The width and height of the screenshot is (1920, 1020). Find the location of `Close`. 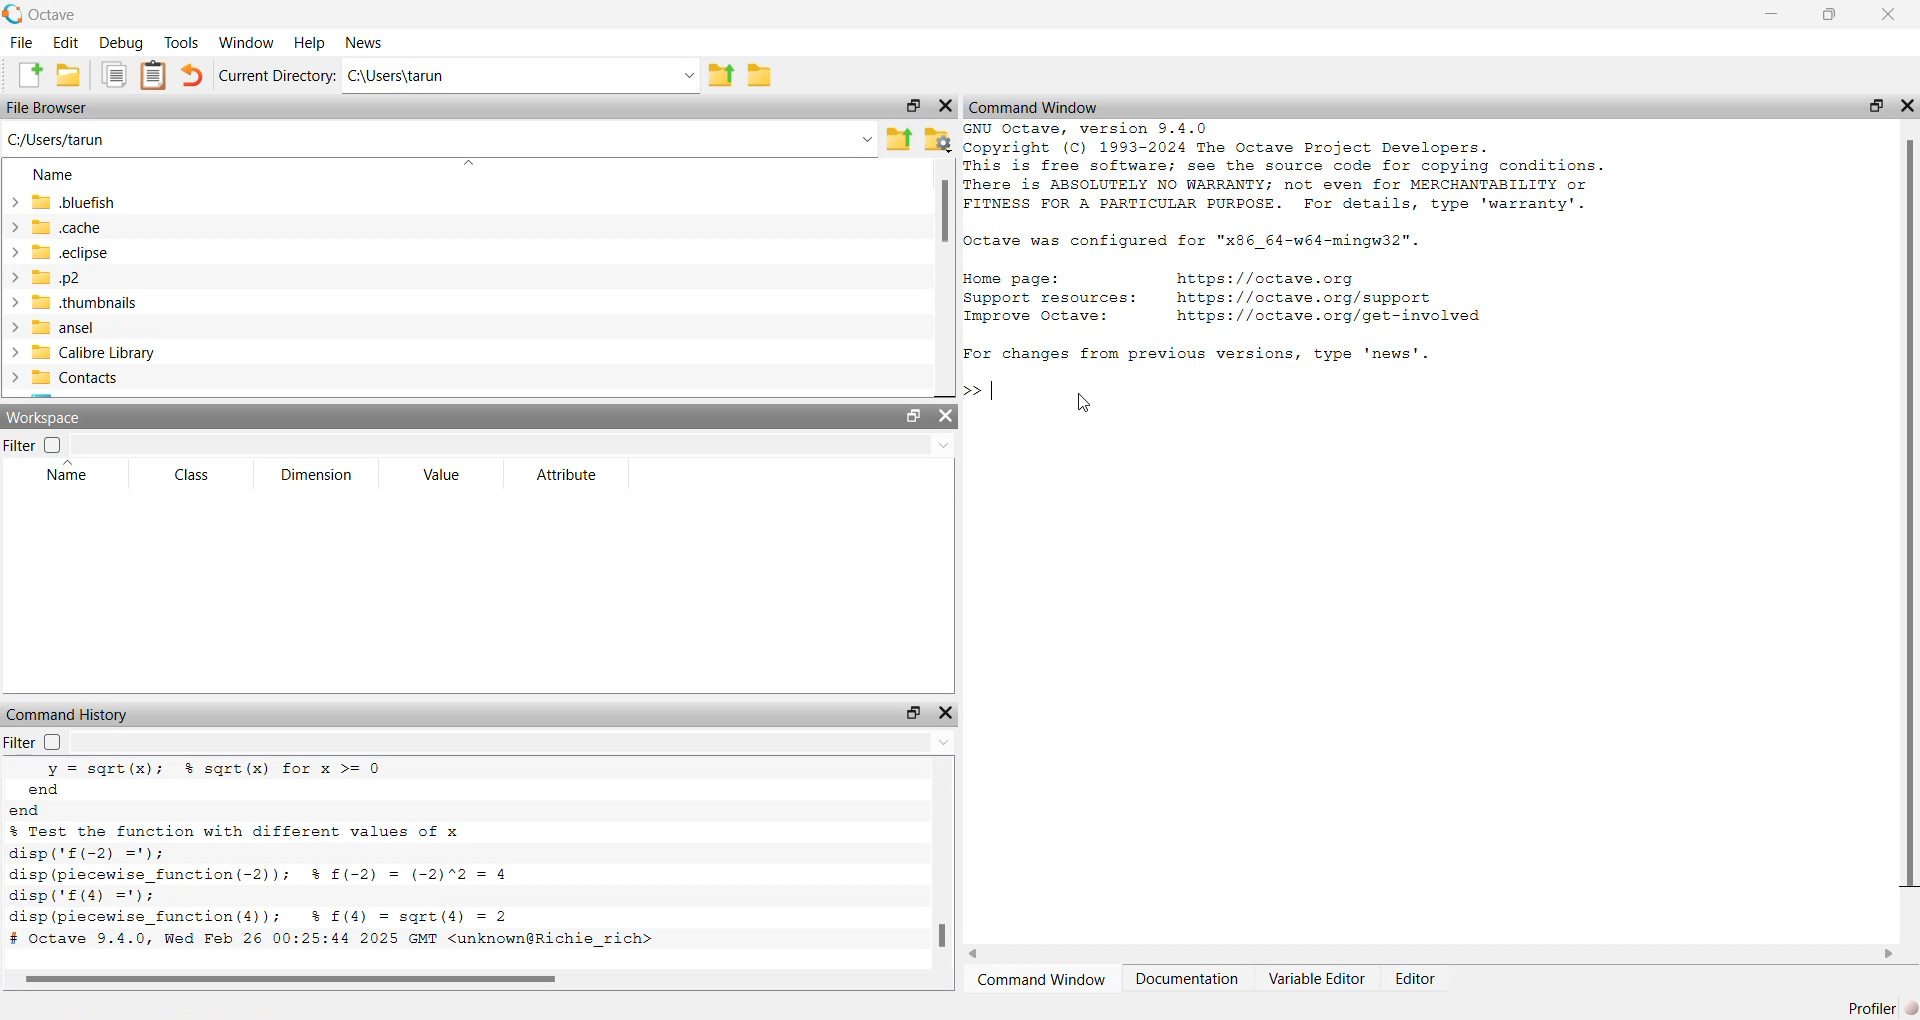

Close is located at coordinates (1886, 16).